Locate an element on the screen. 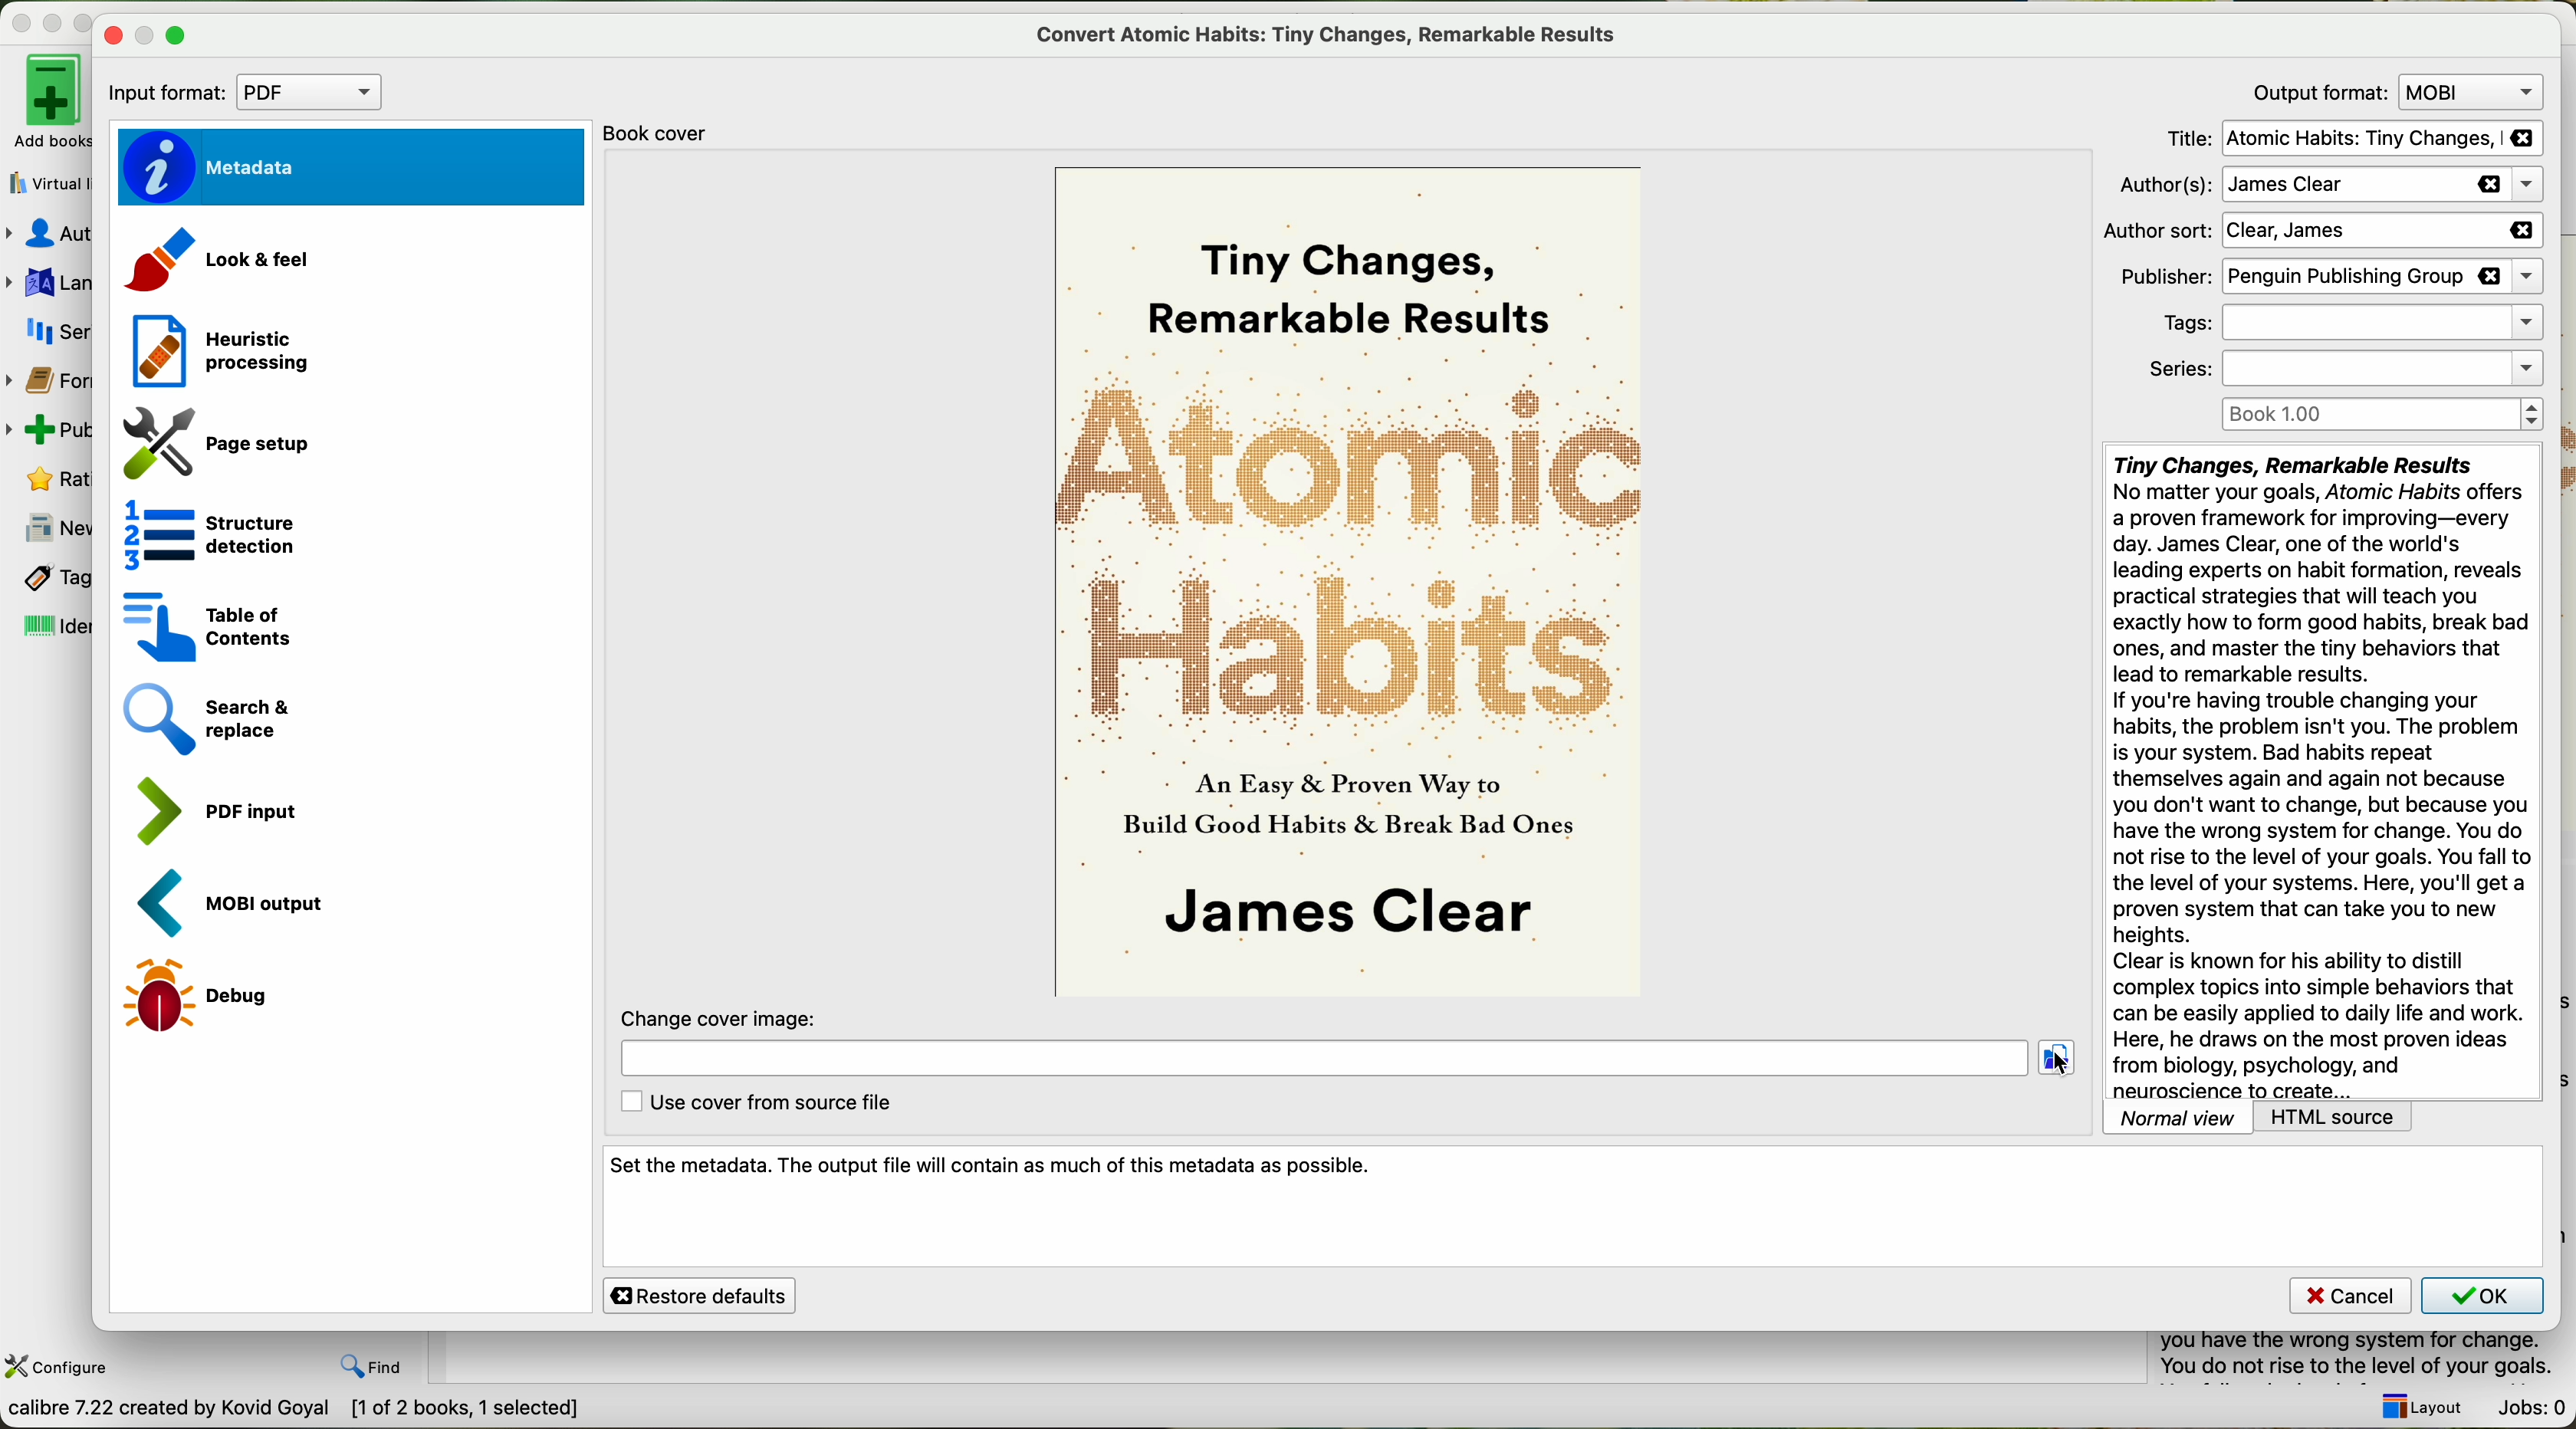 Image resolution: width=2576 pixels, height=1429 pixels. tags is located at coordinates (51, 578).